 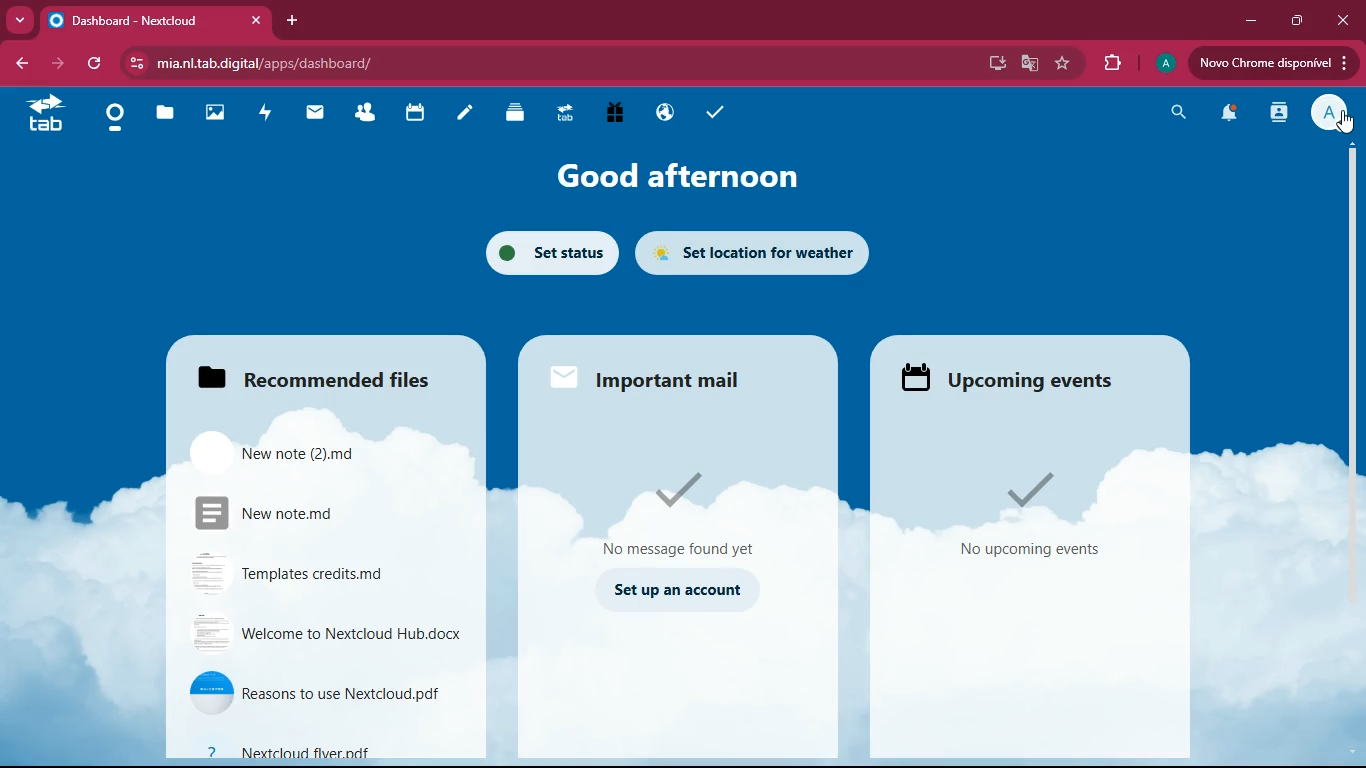 What do you see at coordinates (682, 512) in the screenshot?
I see `message` at bounding box center [682, 512].